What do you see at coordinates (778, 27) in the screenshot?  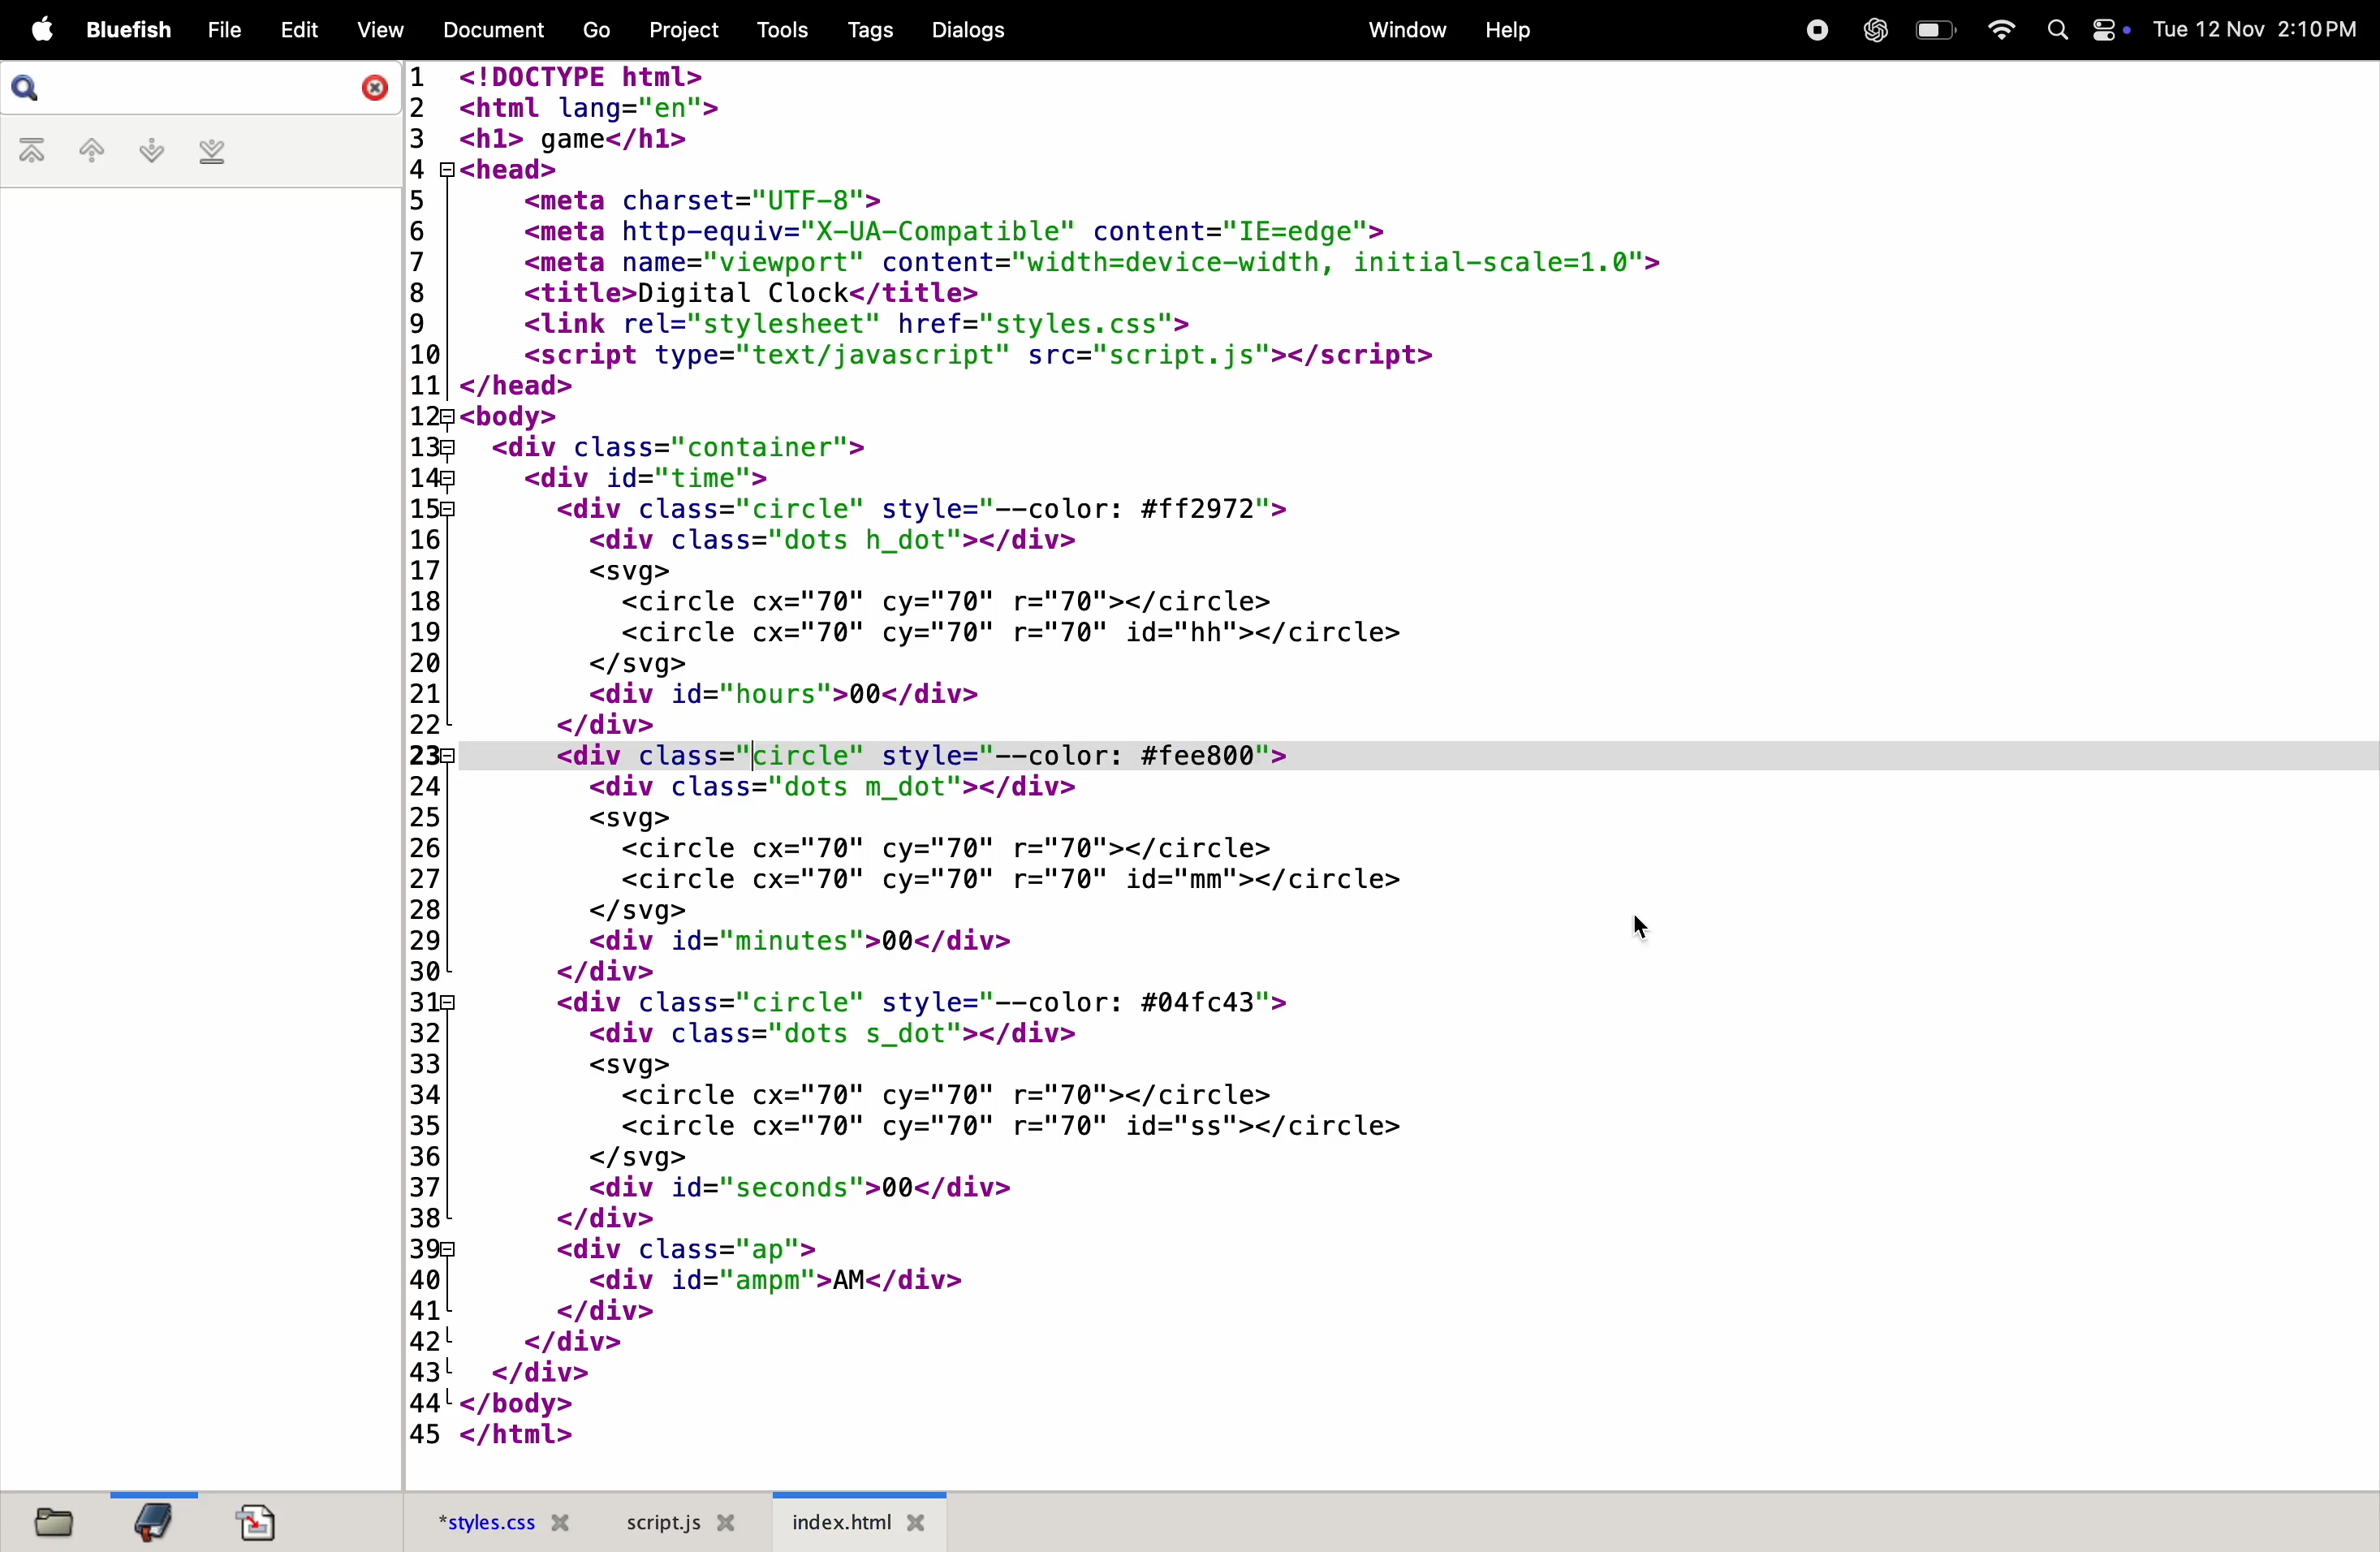 I see `tools` at bounding box center [778, 27].